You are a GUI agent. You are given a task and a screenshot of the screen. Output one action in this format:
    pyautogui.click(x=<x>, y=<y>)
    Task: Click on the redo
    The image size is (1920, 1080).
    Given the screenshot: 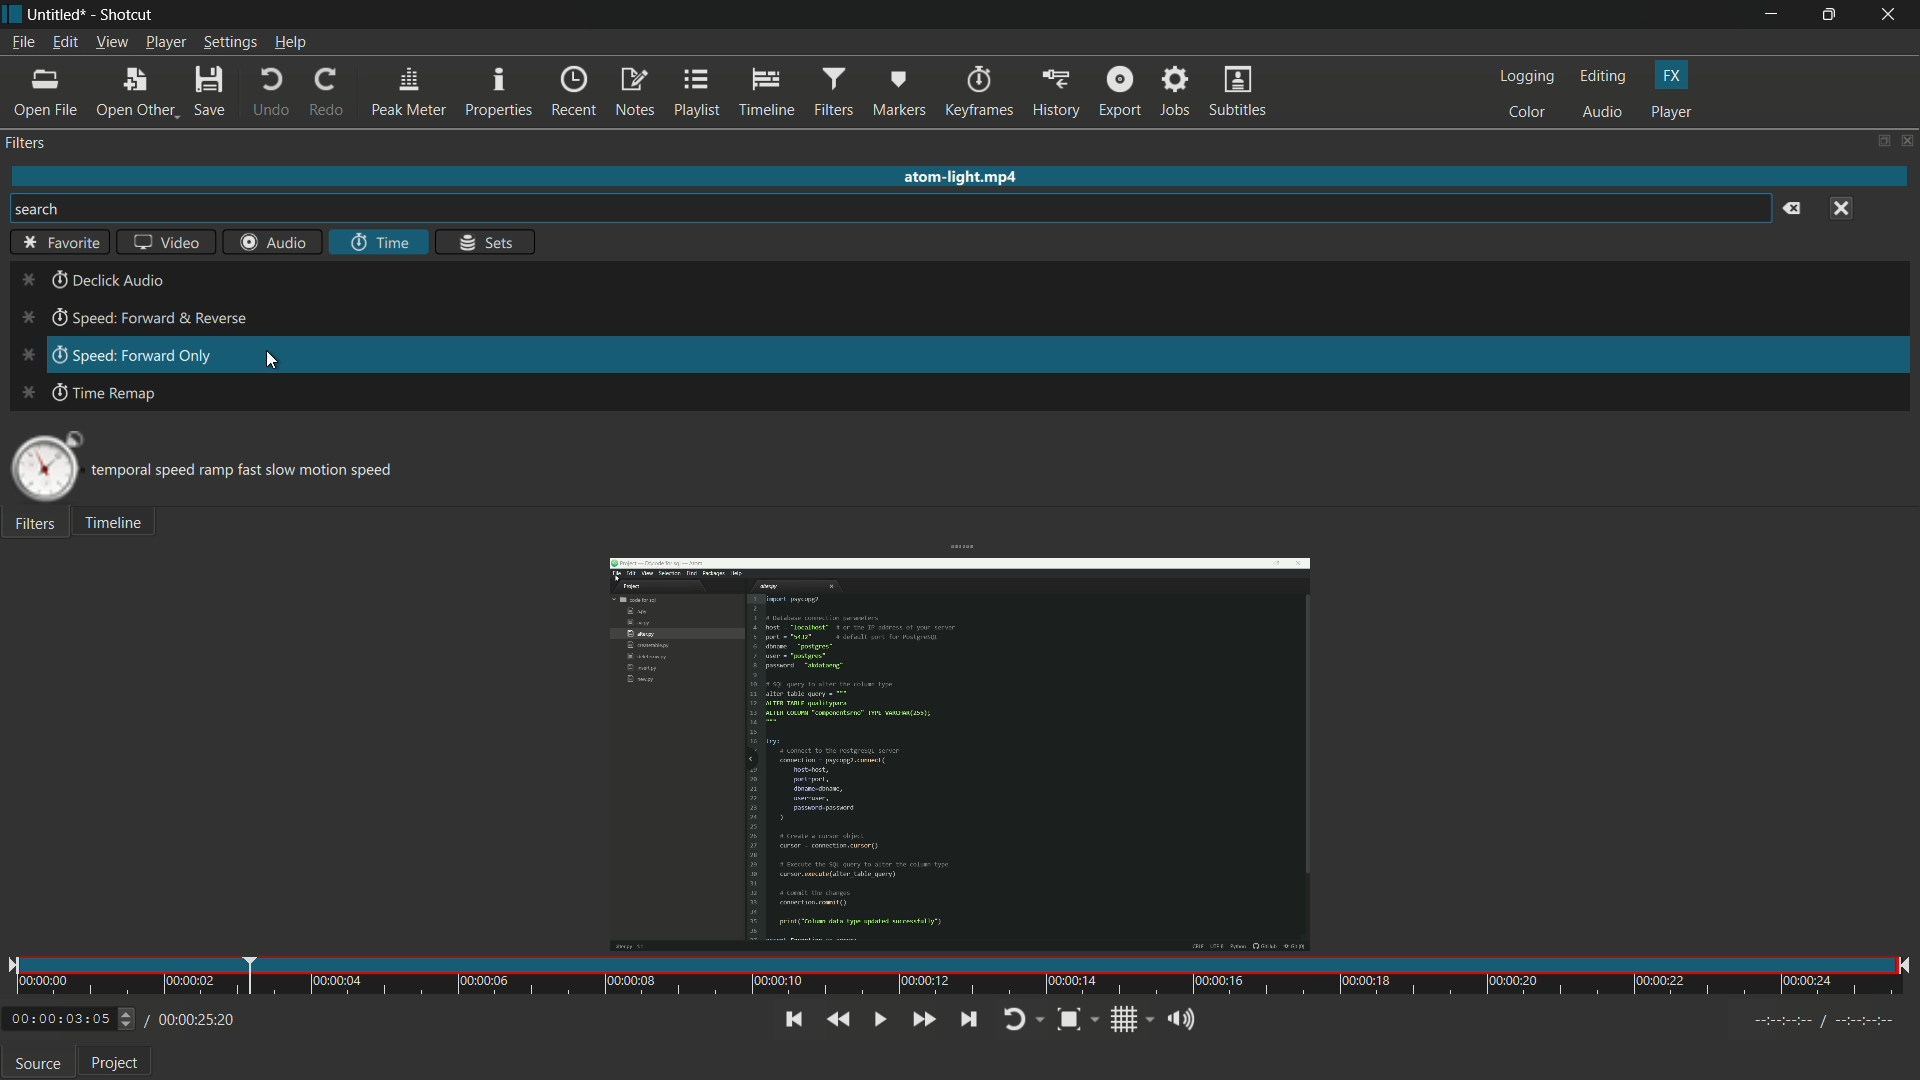 What is the action you would take?
    pyautogui.click(x=325, y=93)
    